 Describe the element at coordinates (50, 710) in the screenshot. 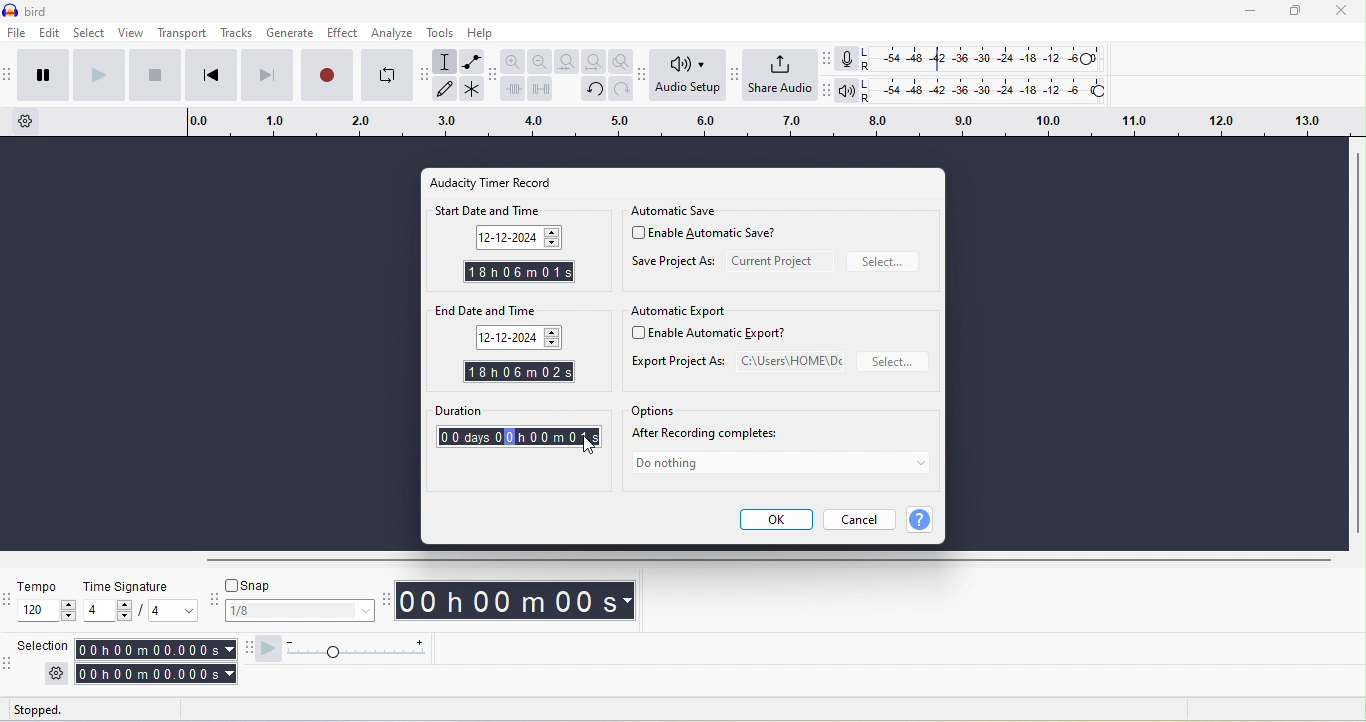

I see `stopped` at that location.